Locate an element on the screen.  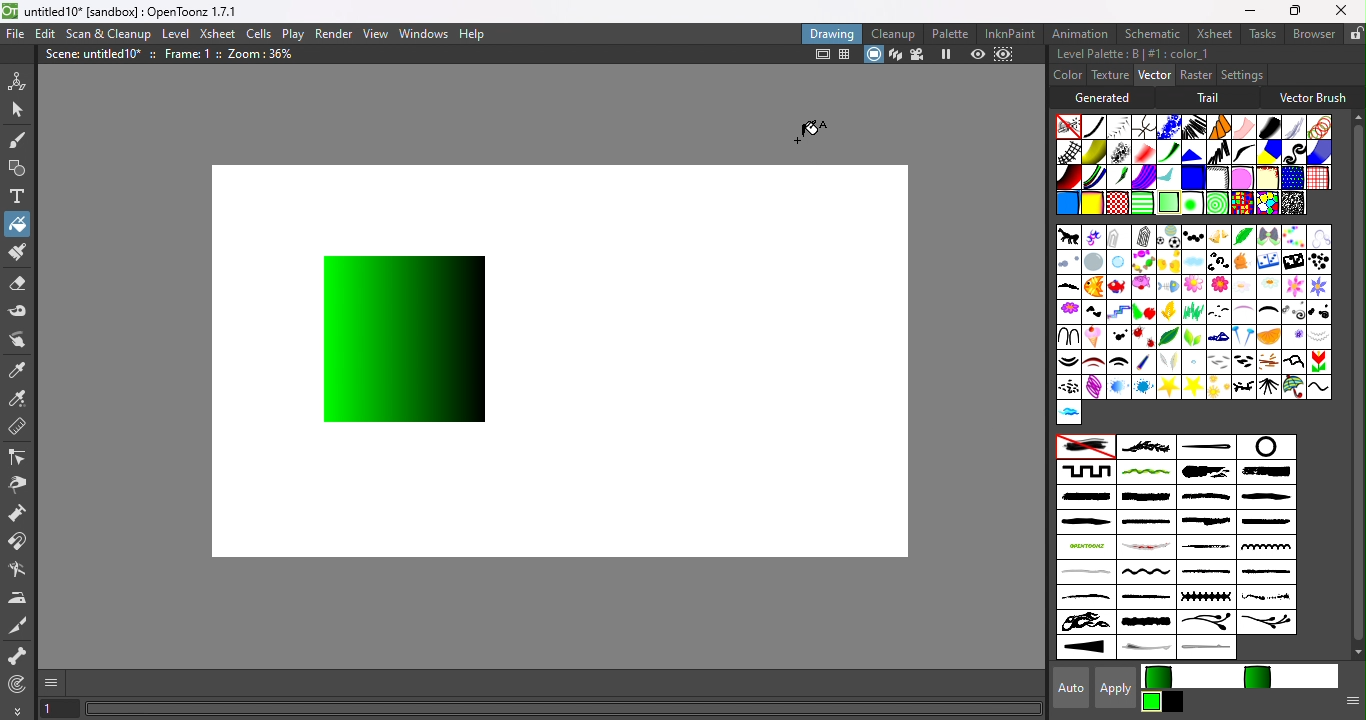
large_brush3 is located at coordinates (1084, 497).